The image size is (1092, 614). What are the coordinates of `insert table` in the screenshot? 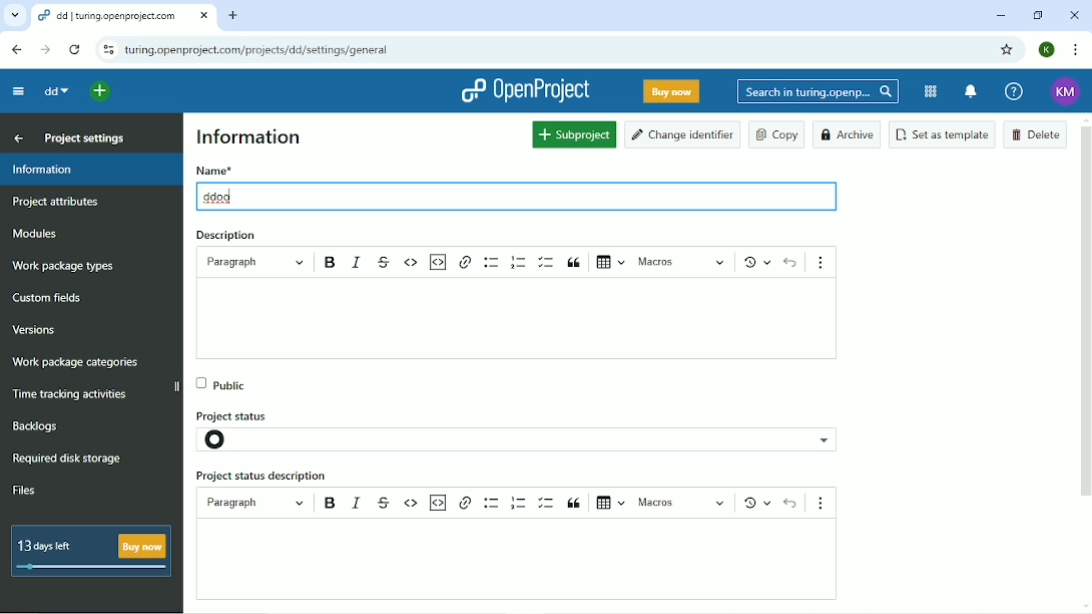 It's located at (611, 500).